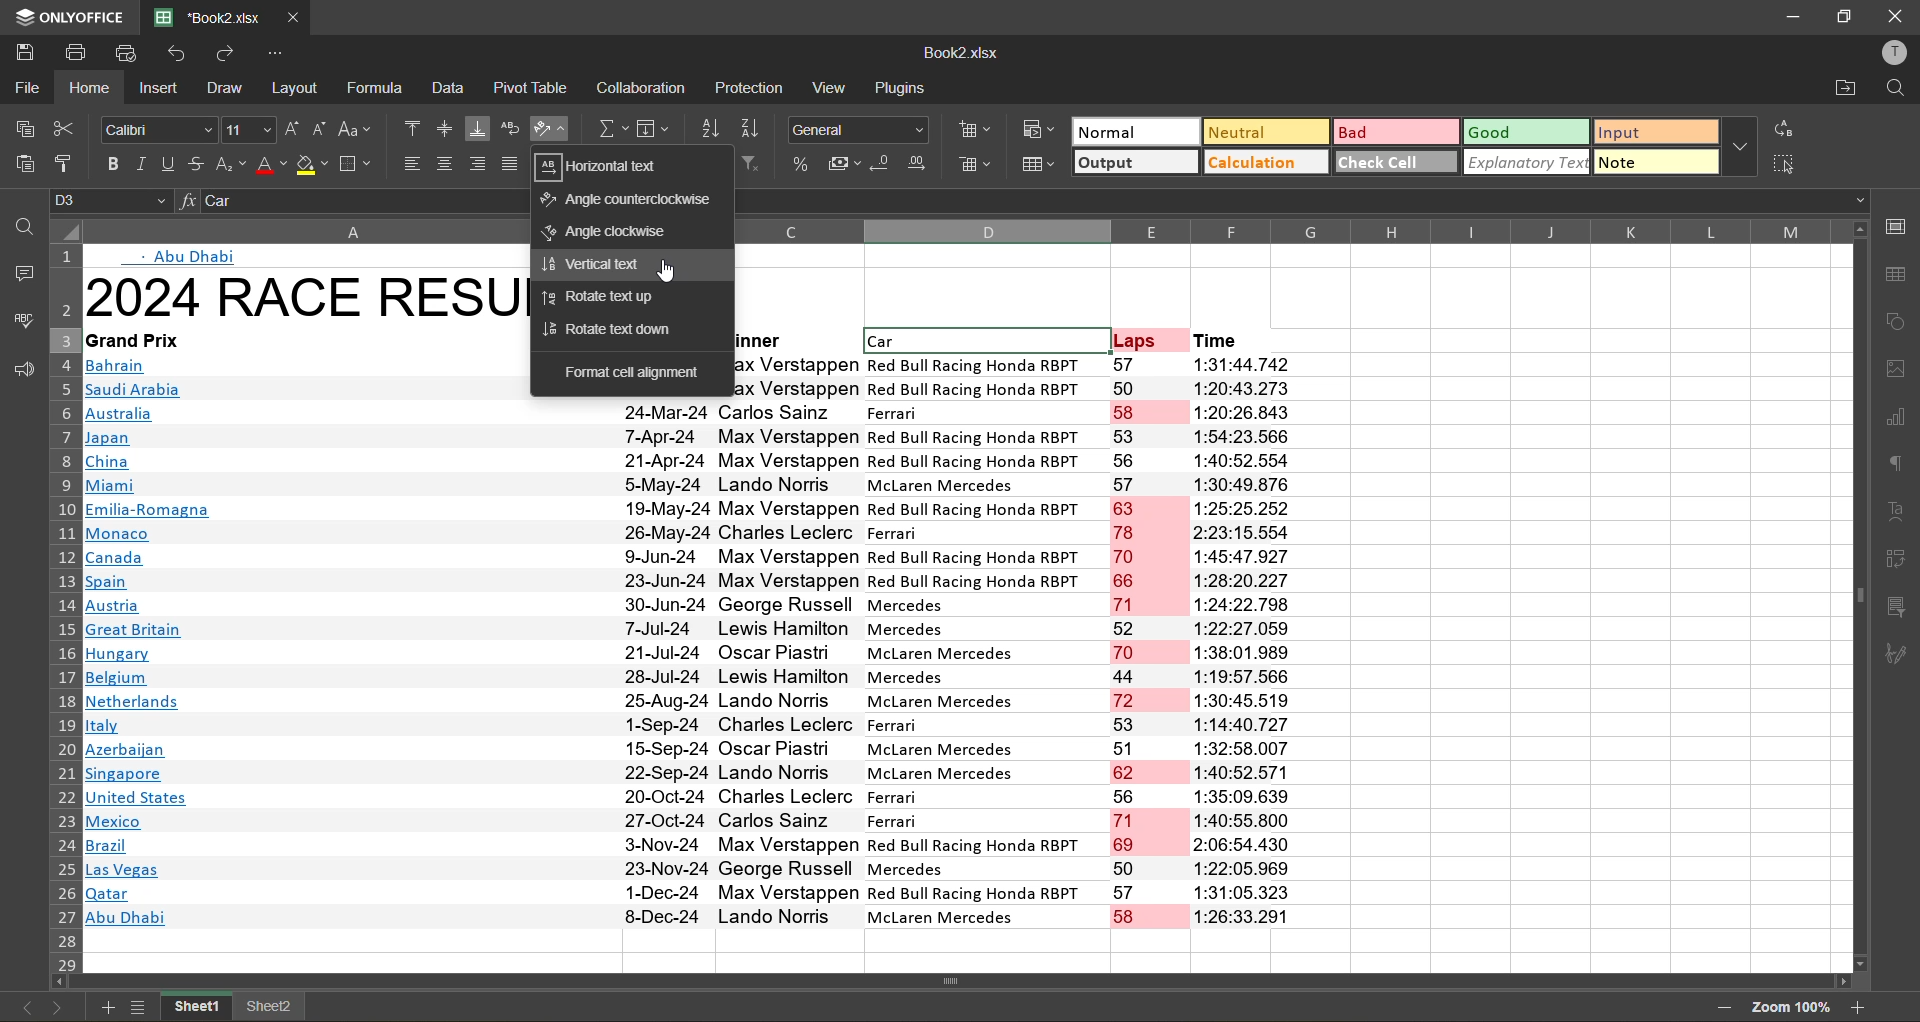 The image size is (1920, 1022). Describe the element at coordinates (846, 164) in the screenshot. I see `accounting` at that location.